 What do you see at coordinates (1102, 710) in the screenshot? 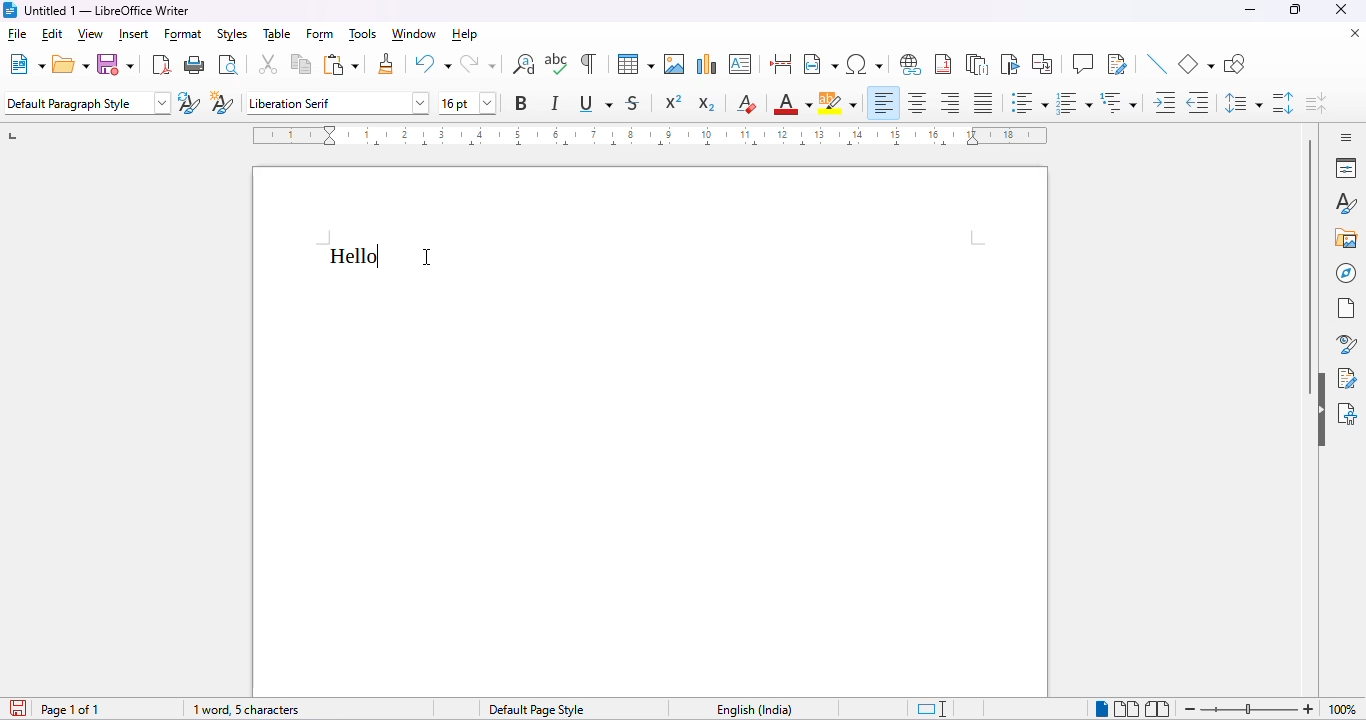
I see `single-page view` at bounding box center [1102, 710].